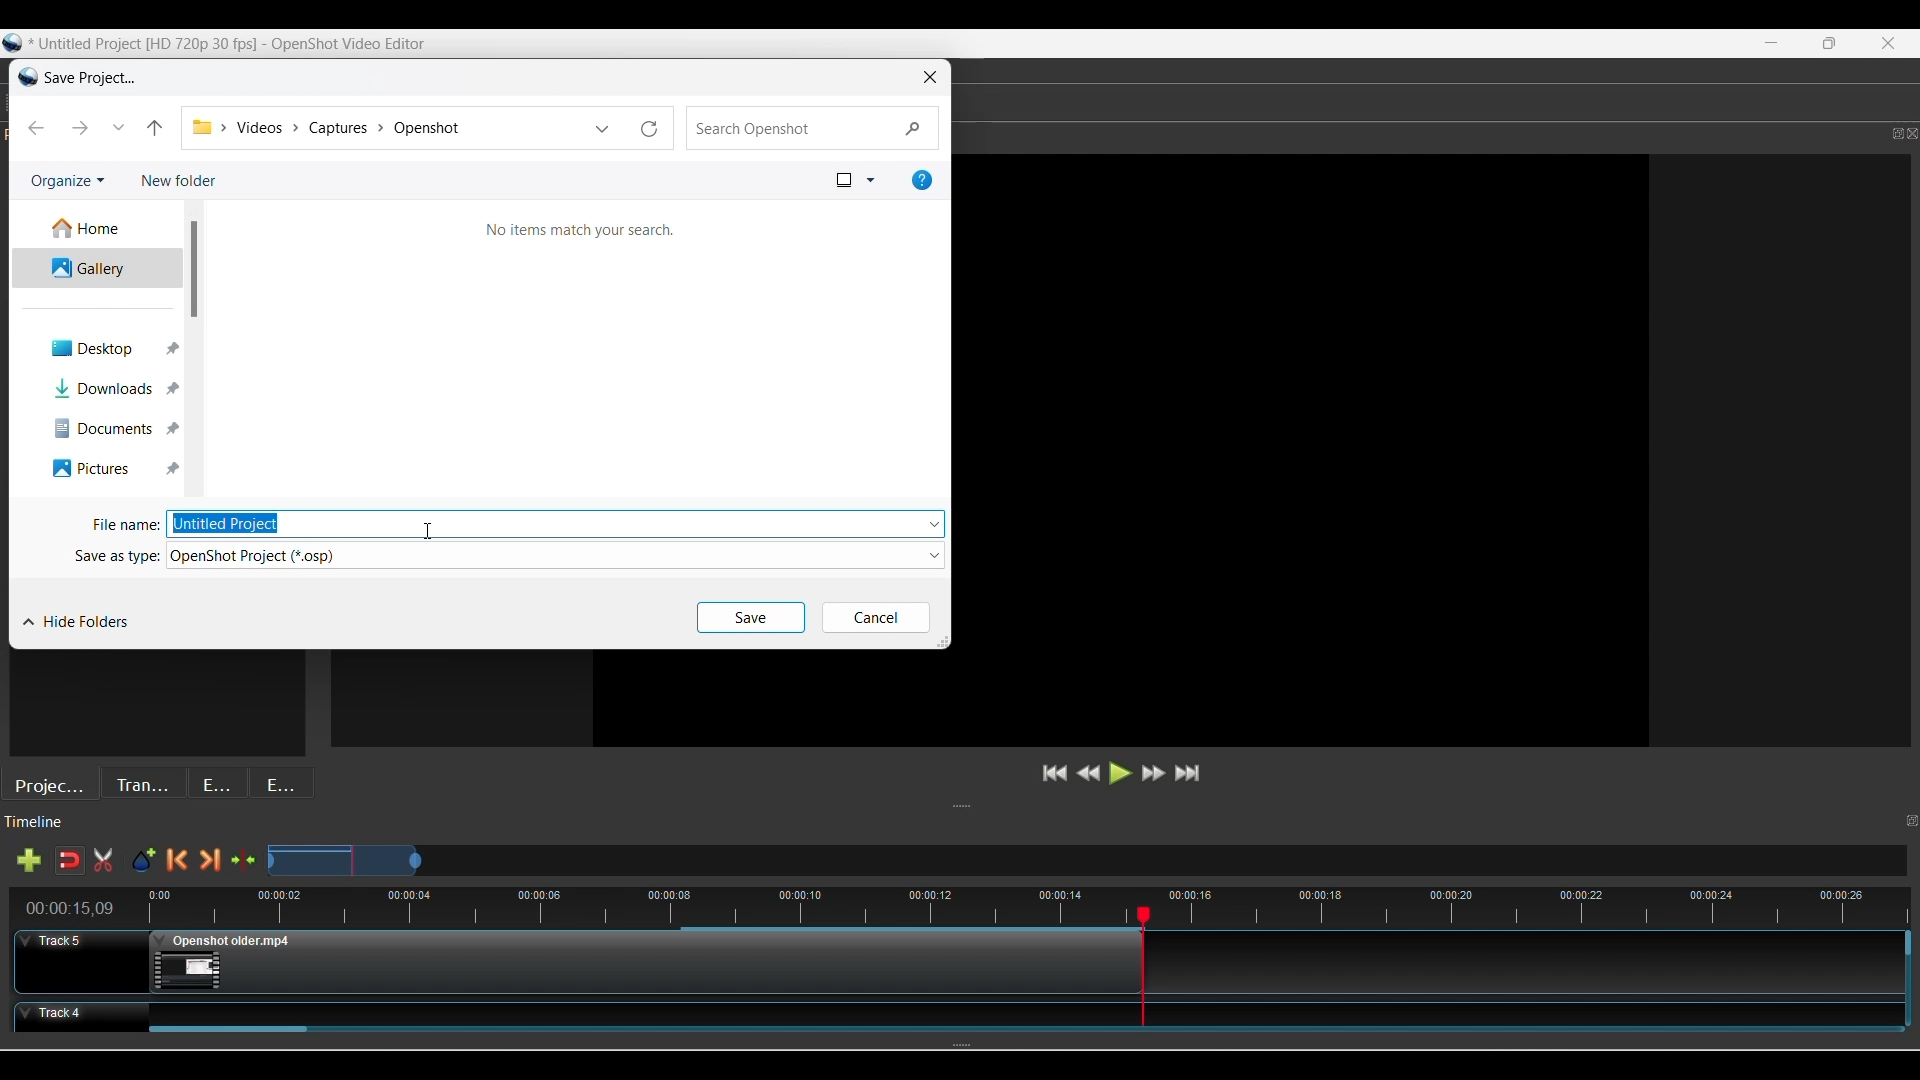 The width and height of the screenshot is (1920, 1080). Describe the element at coordinates (119, 128) in the screenshot. I see `Recent locations` at that location.